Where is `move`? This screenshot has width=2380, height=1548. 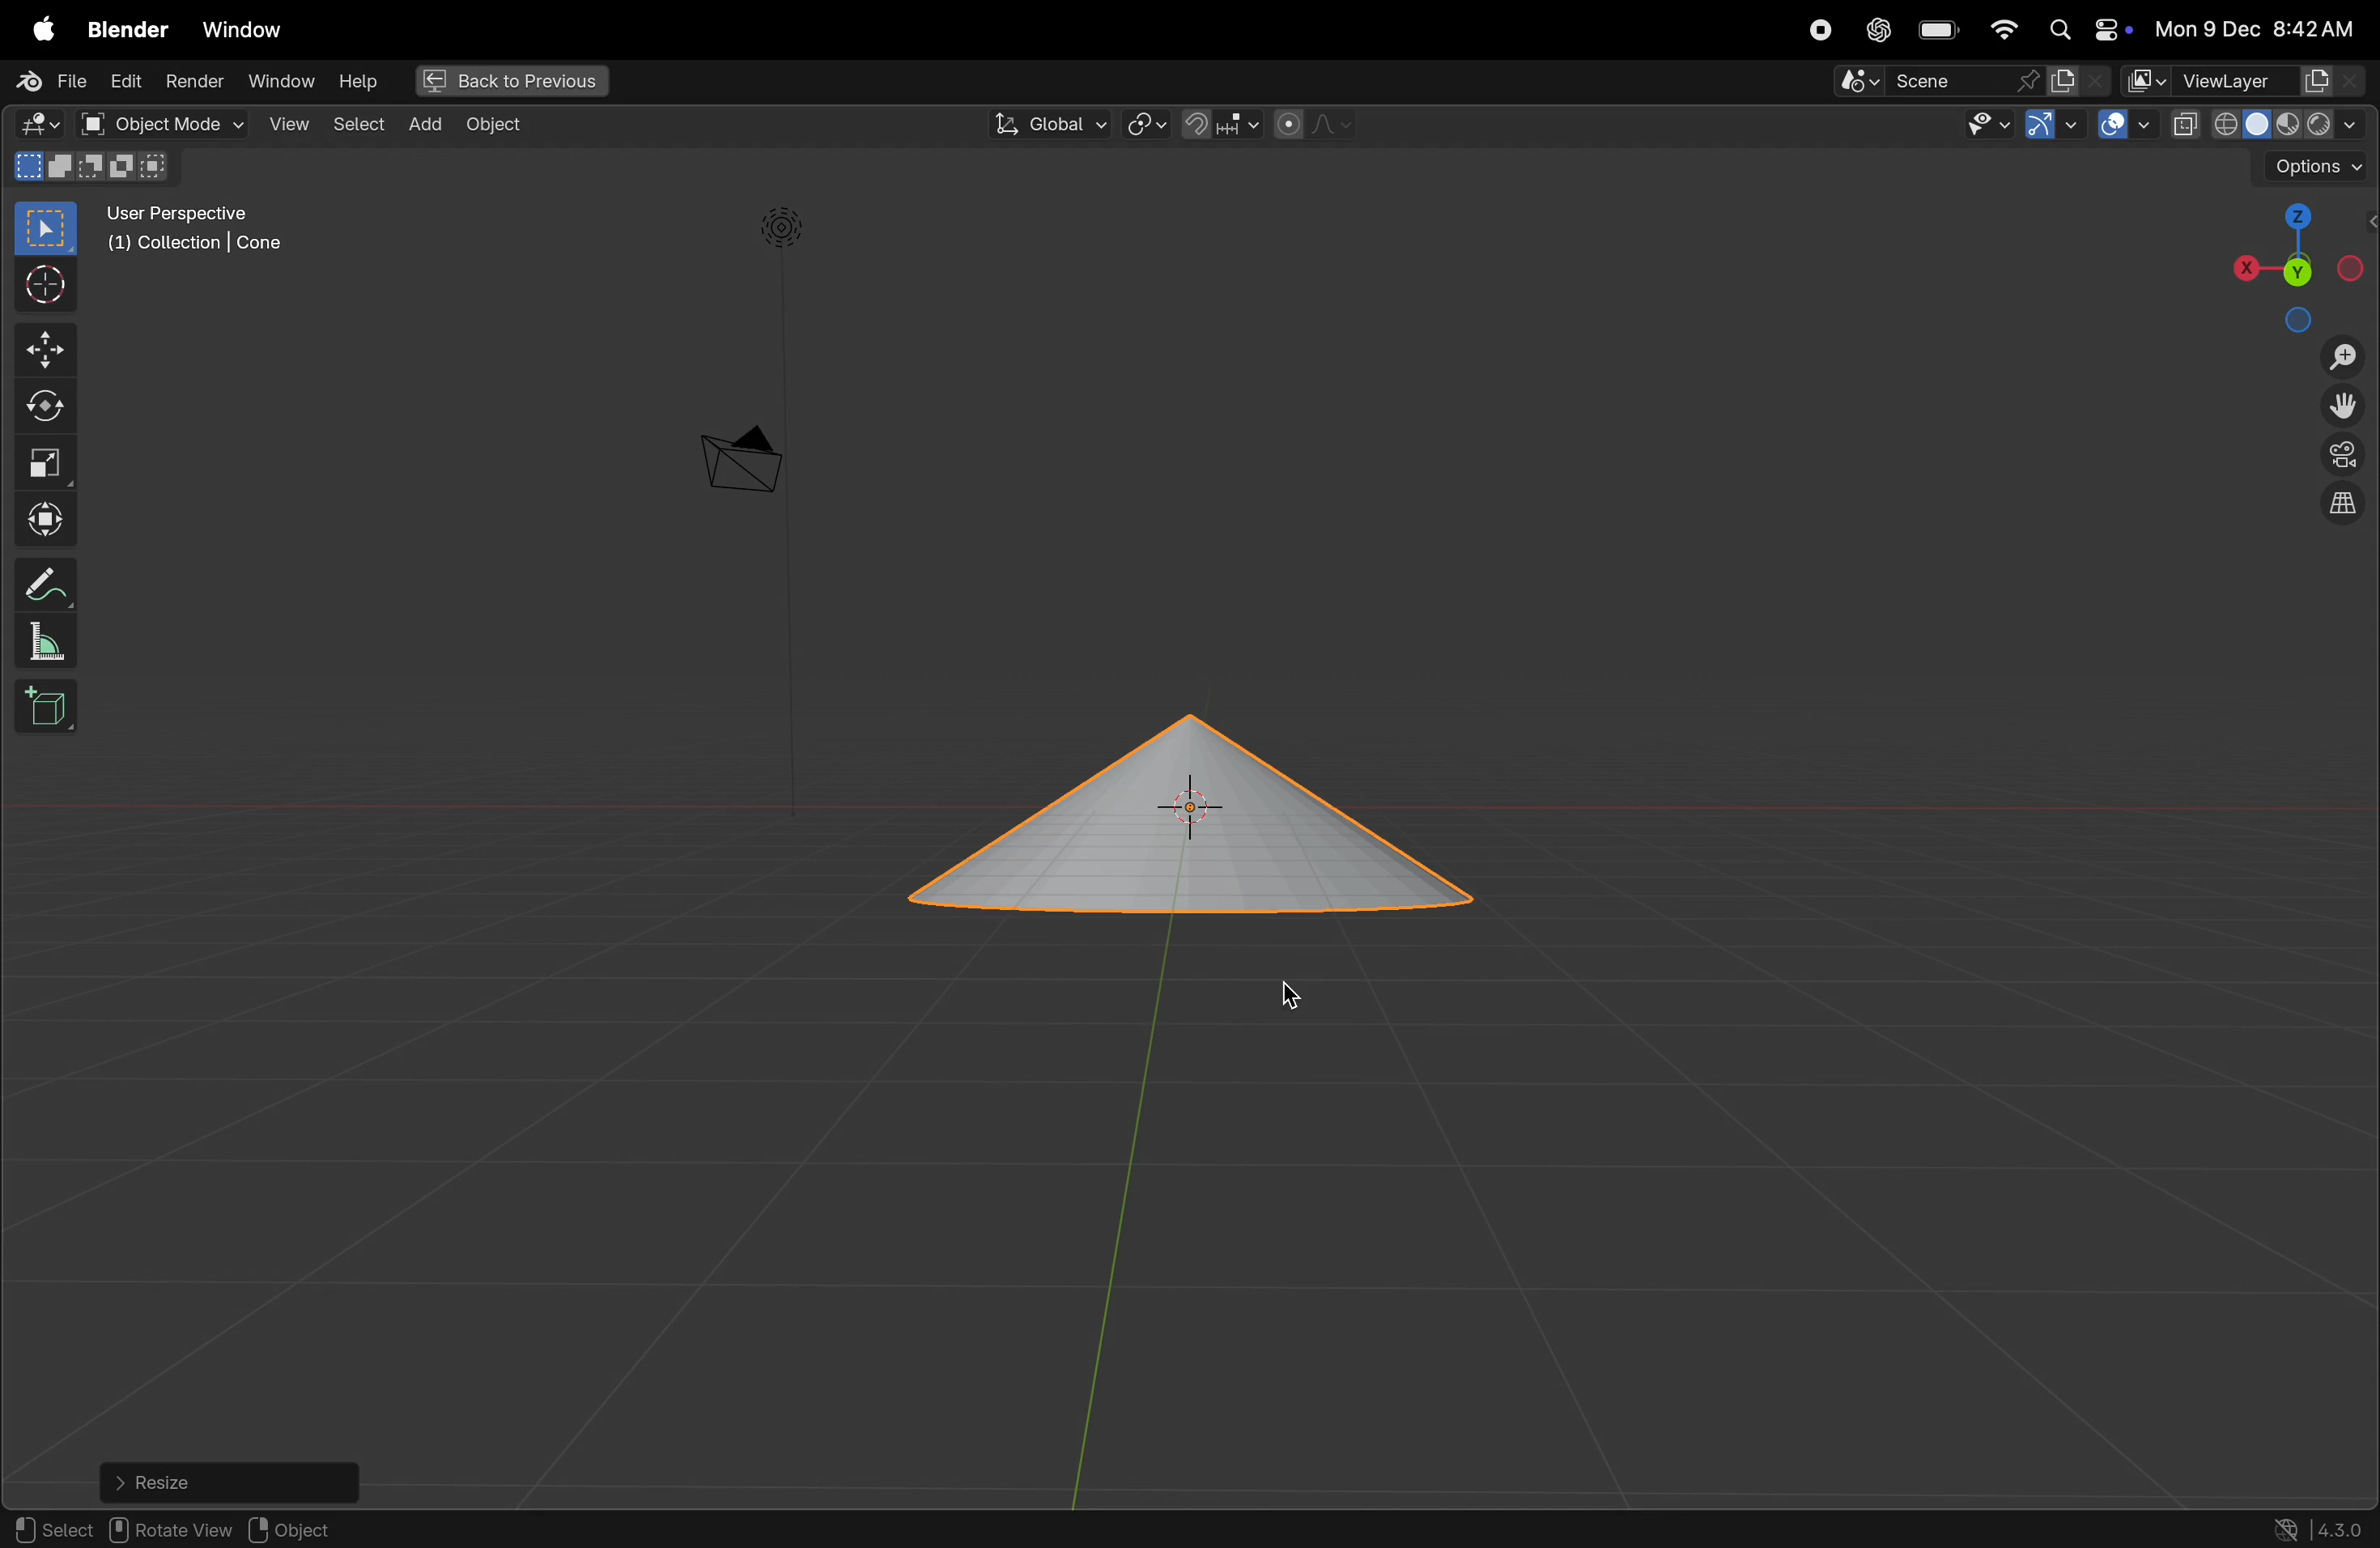 move is located at coordinates (1282, 1529).